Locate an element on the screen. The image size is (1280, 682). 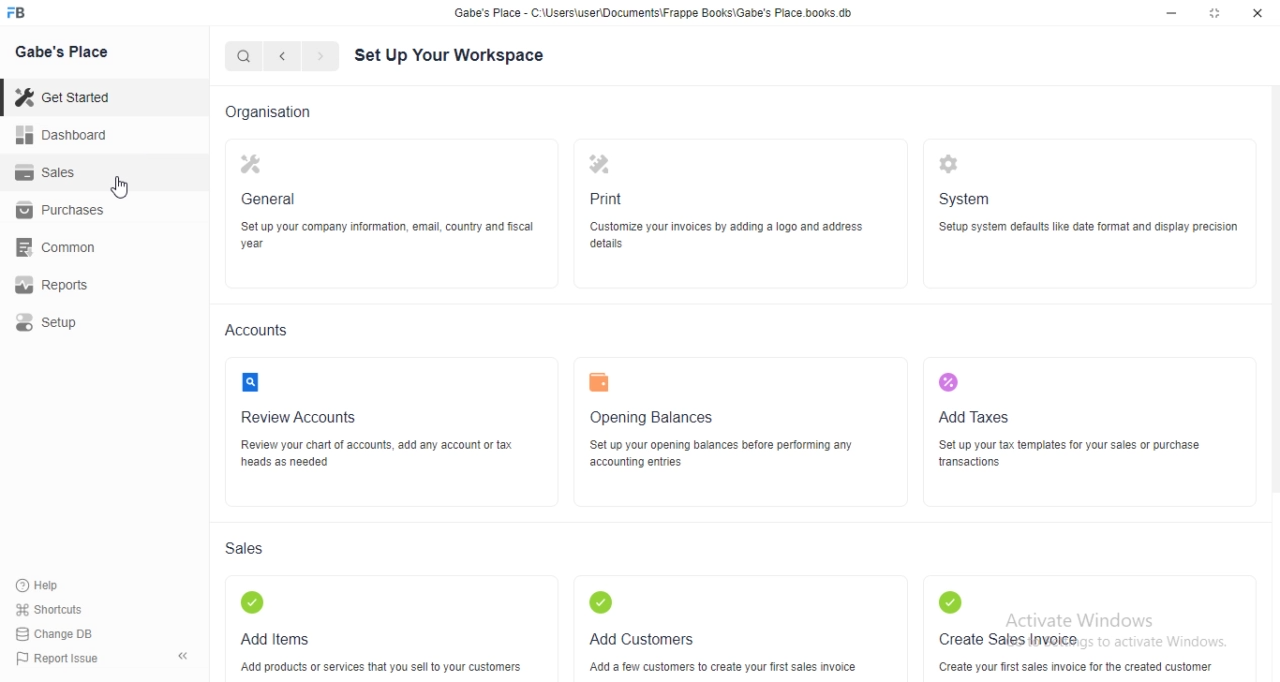
Organisation is located at coordinates (280, 113).